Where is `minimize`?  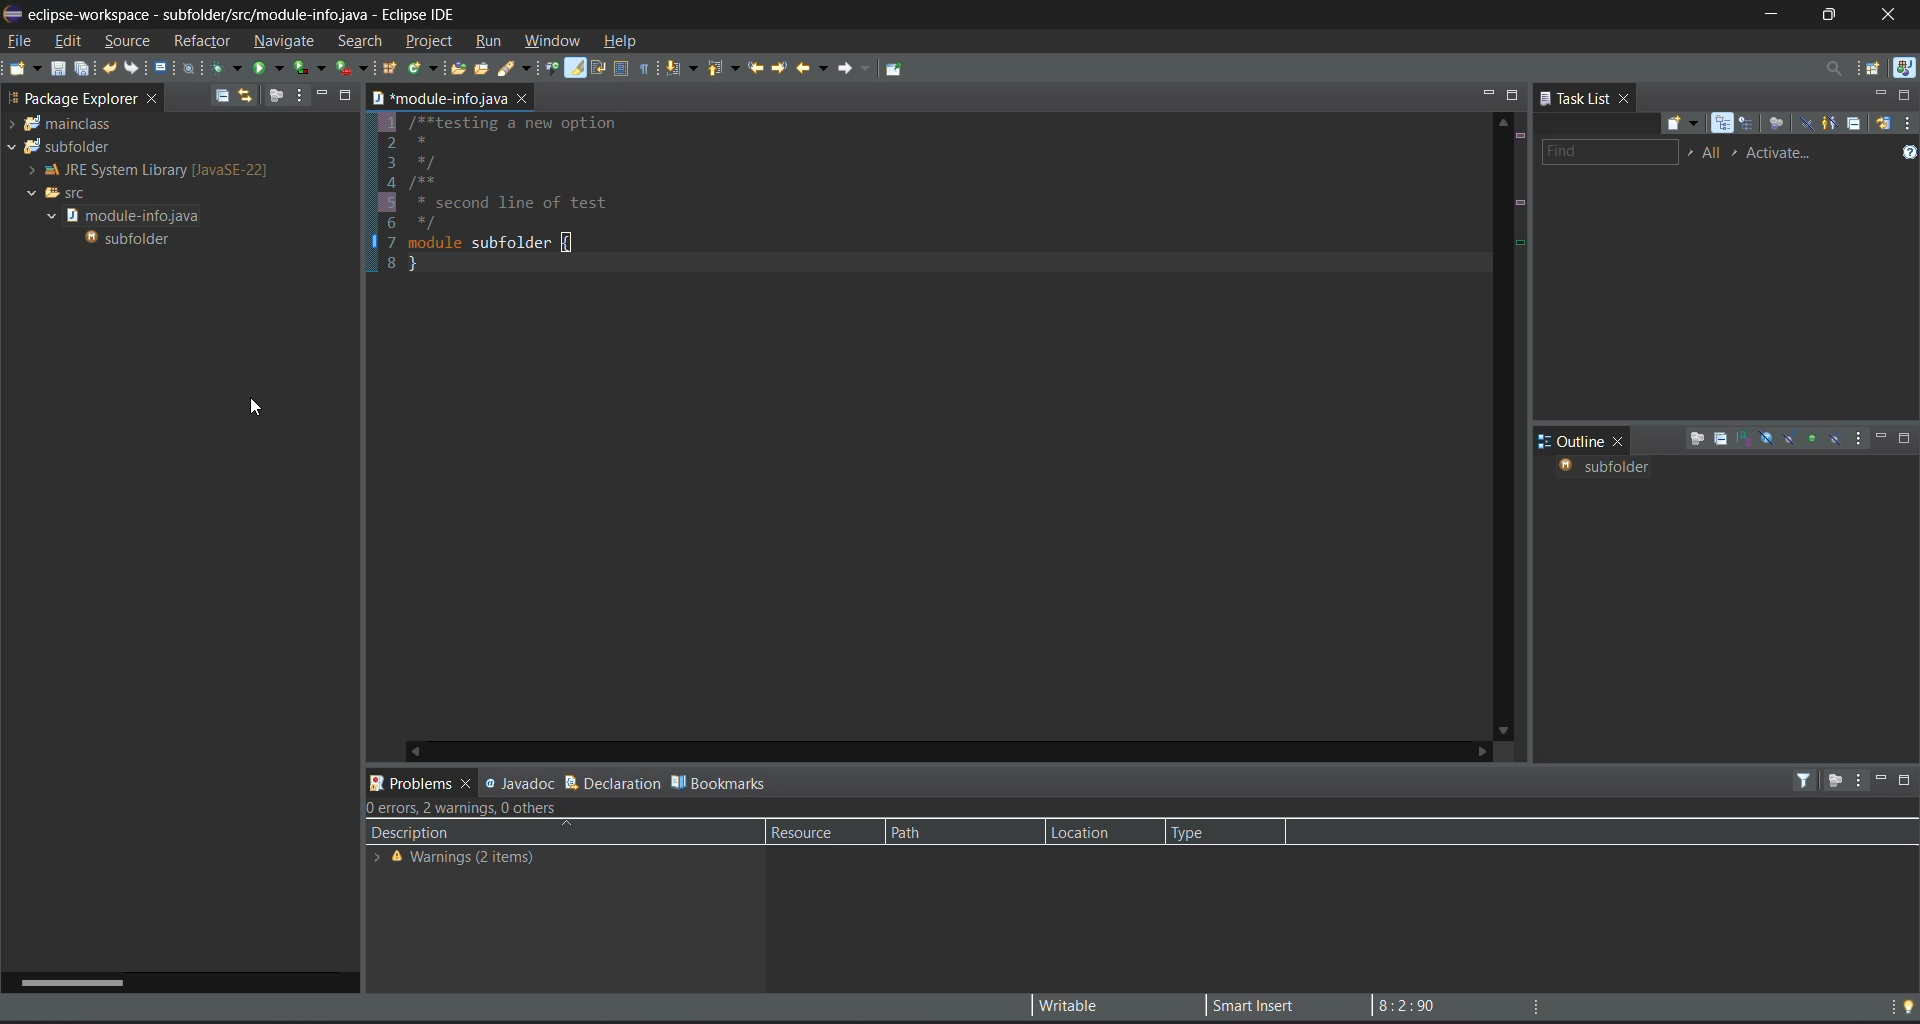
minimize is located at coordinates (1484, 92).